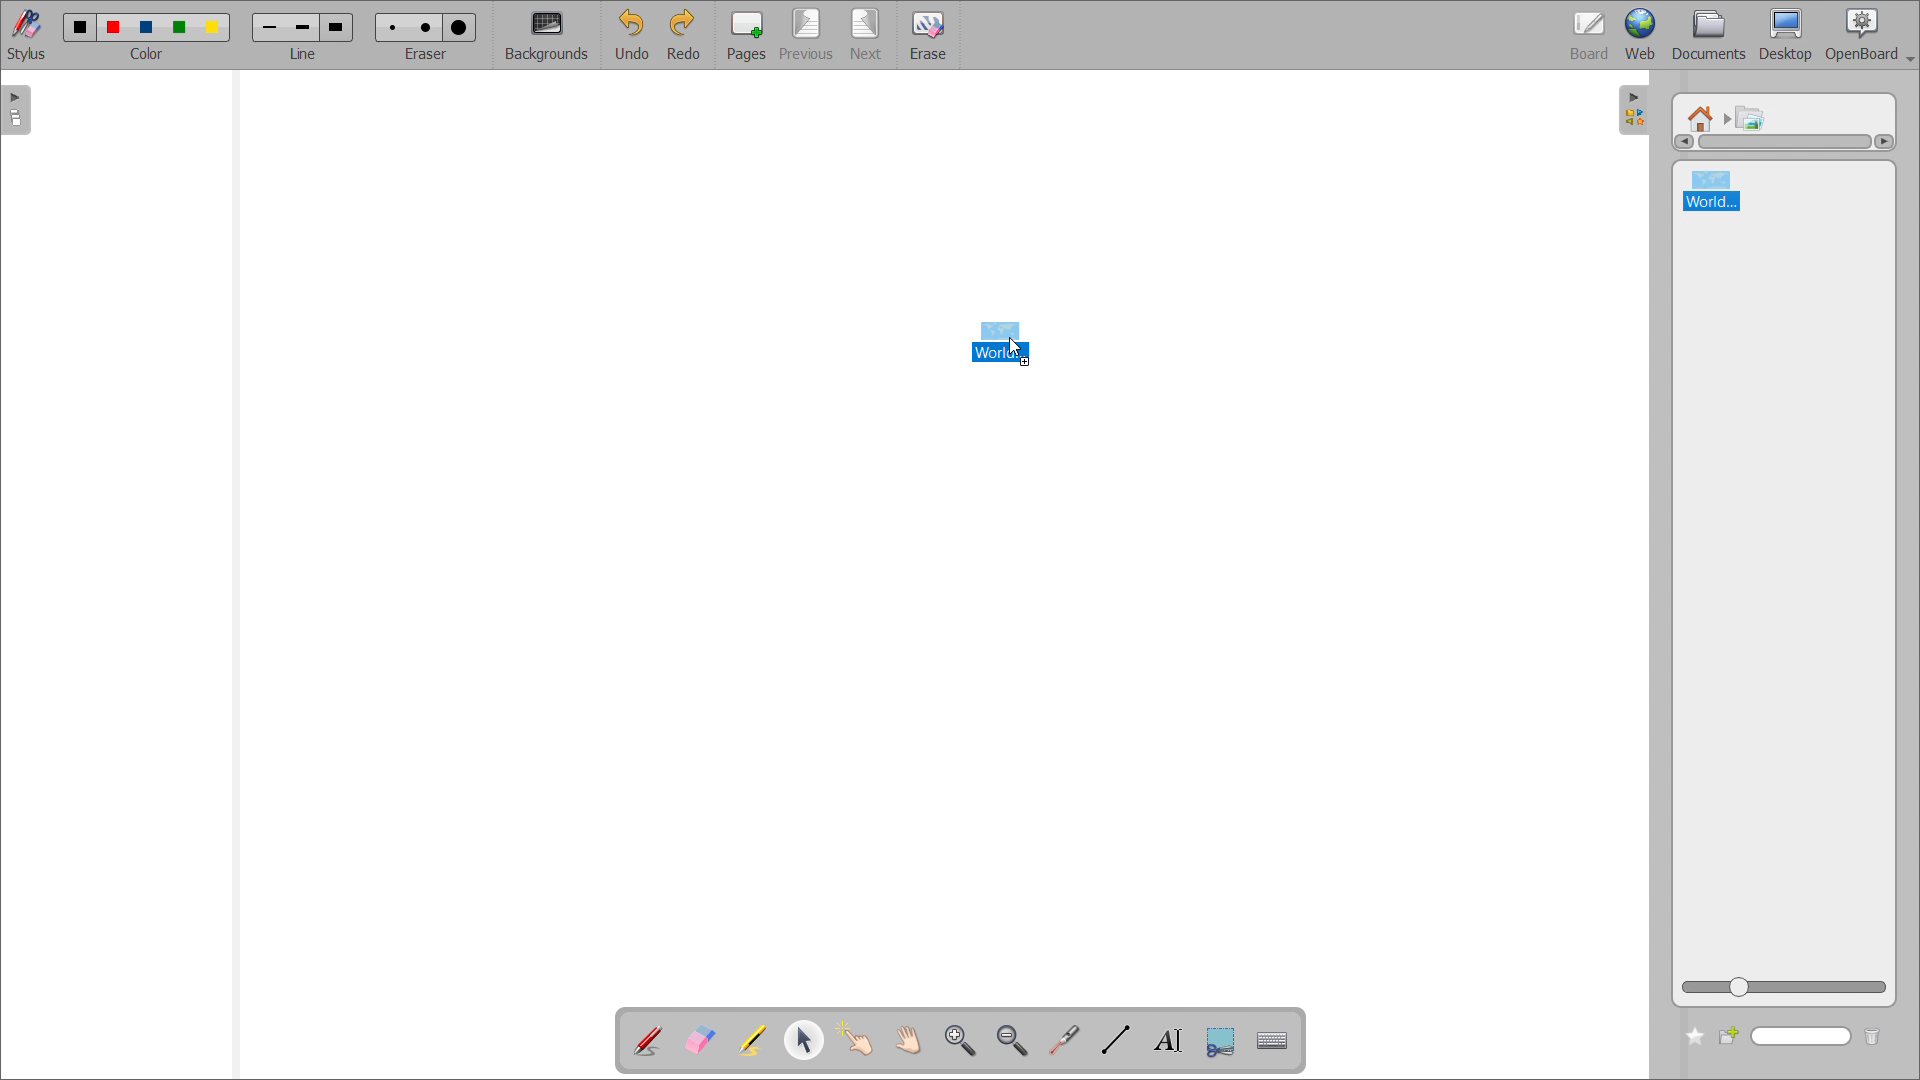 The height and width of the screenshot is (1080, 1920). I want to click on select color, so click(147, 36).